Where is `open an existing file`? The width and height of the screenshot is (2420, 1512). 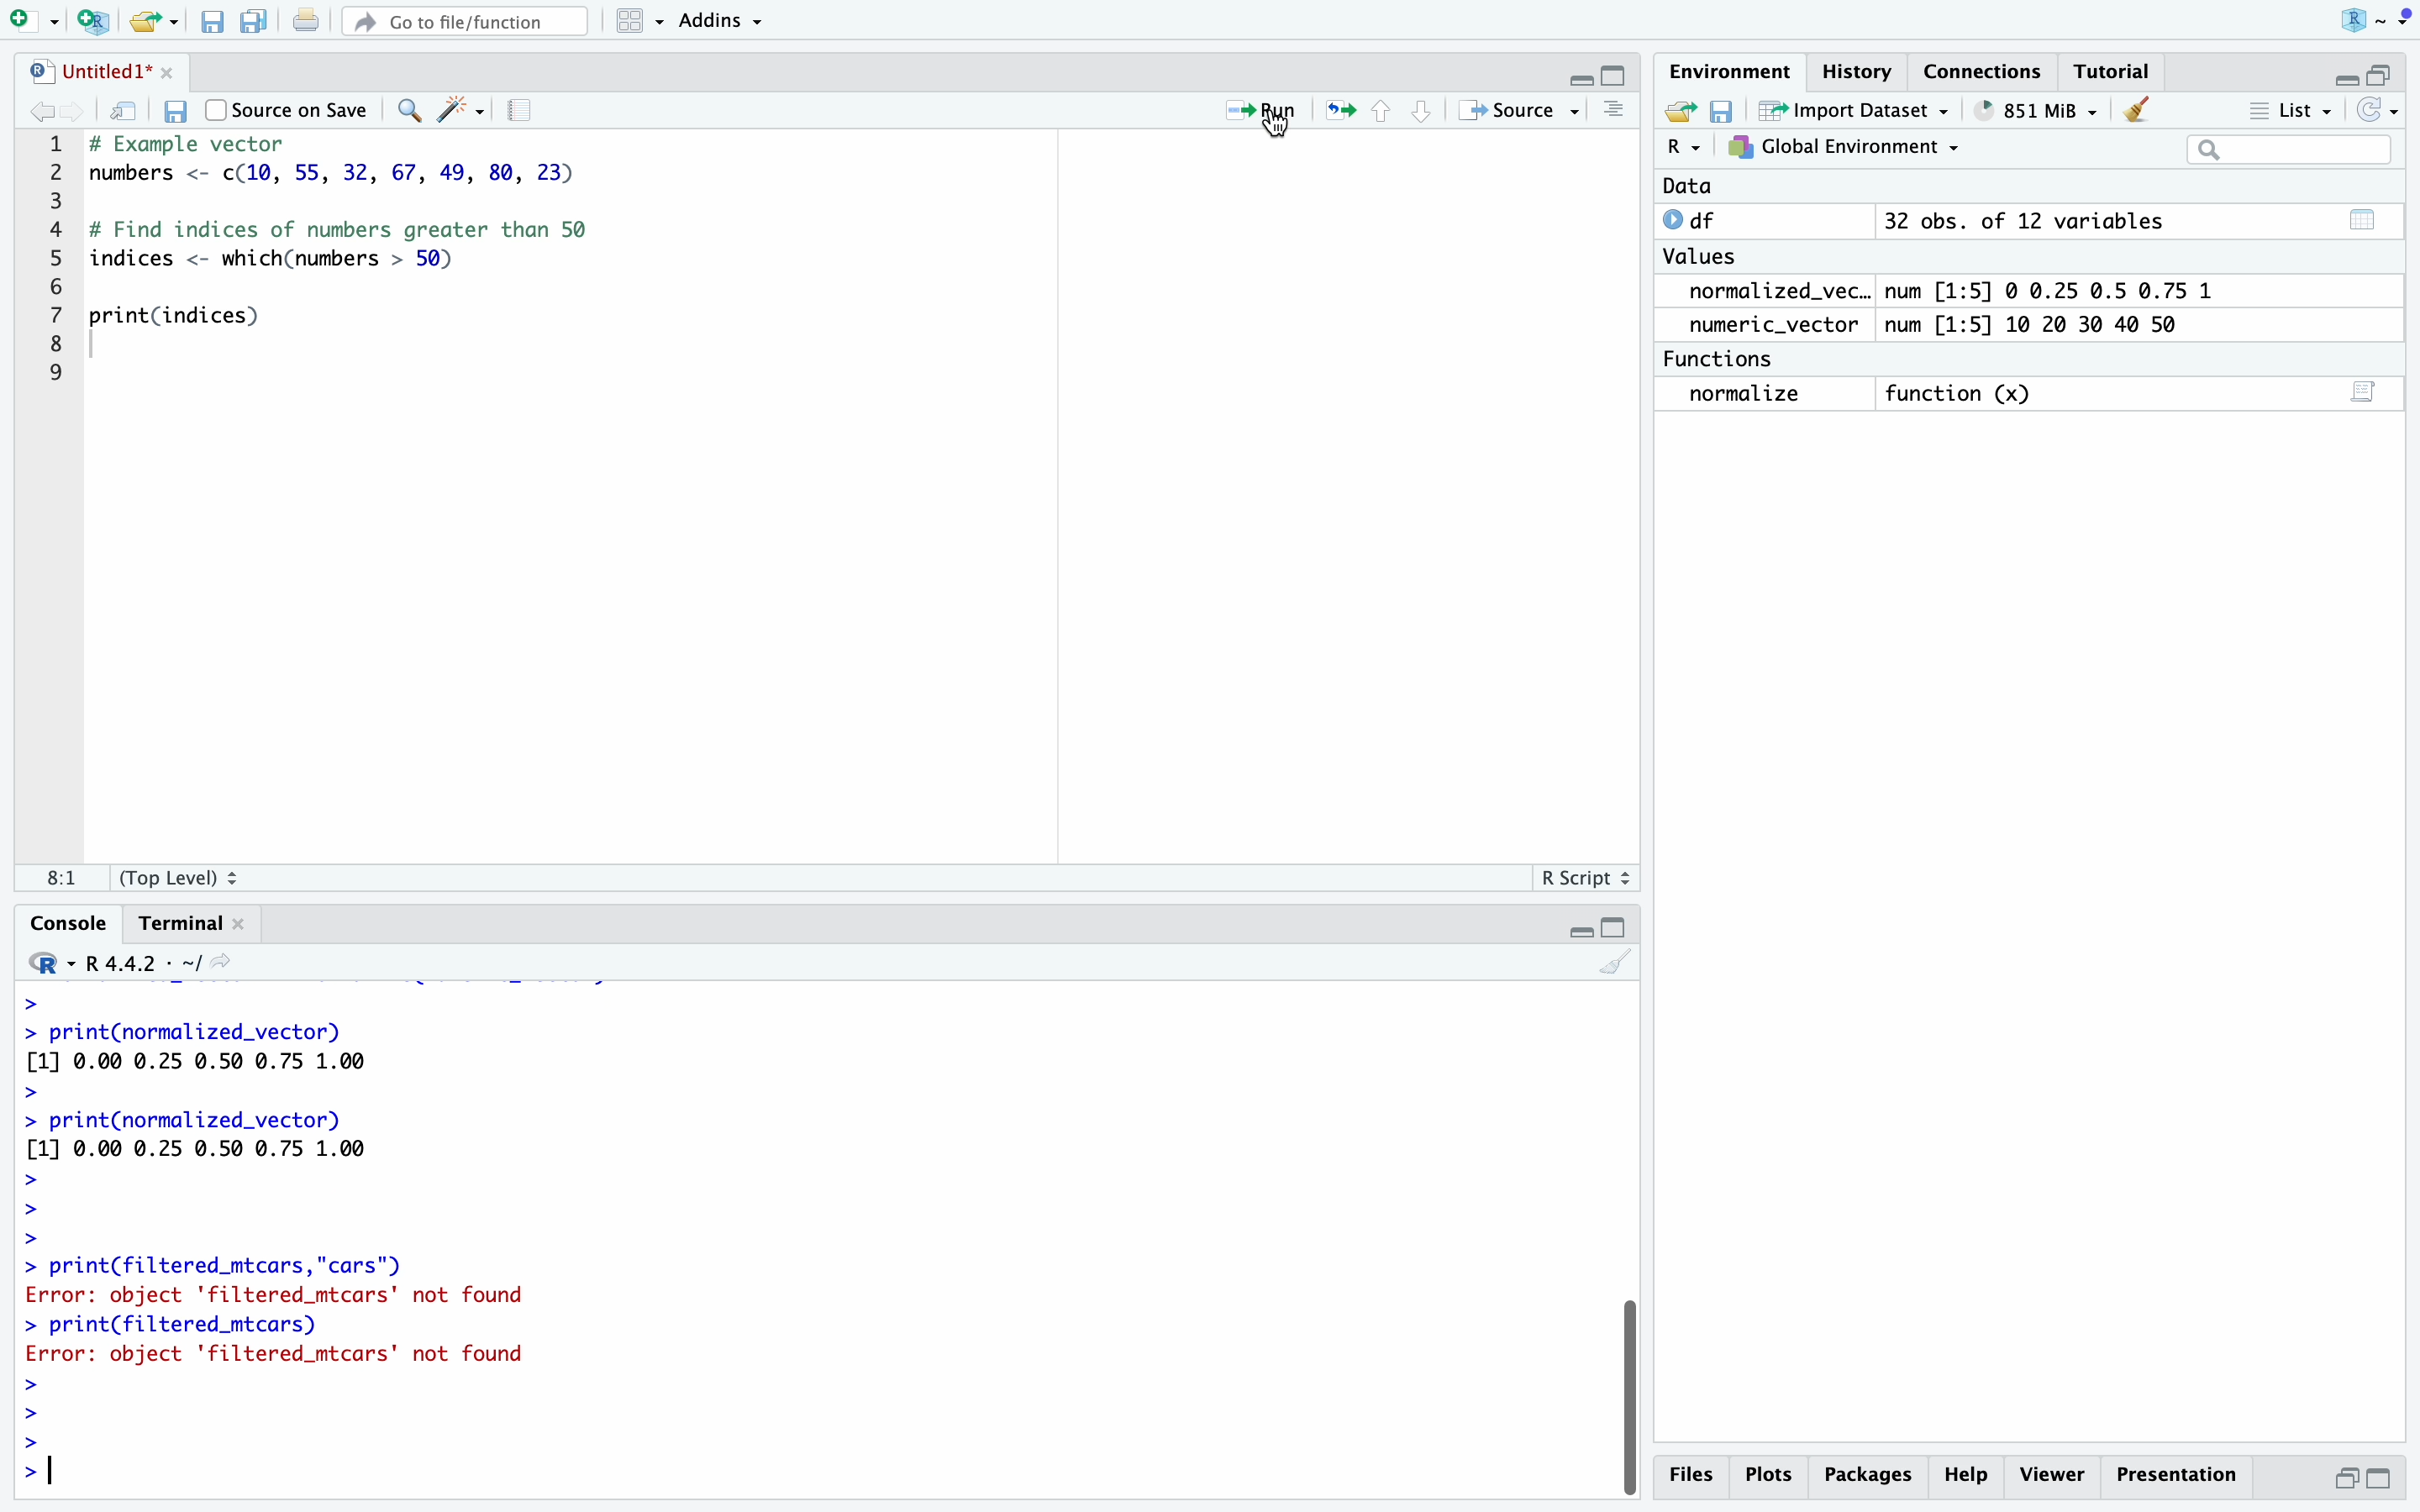
open an existing file is located at coordinates (152, 19).